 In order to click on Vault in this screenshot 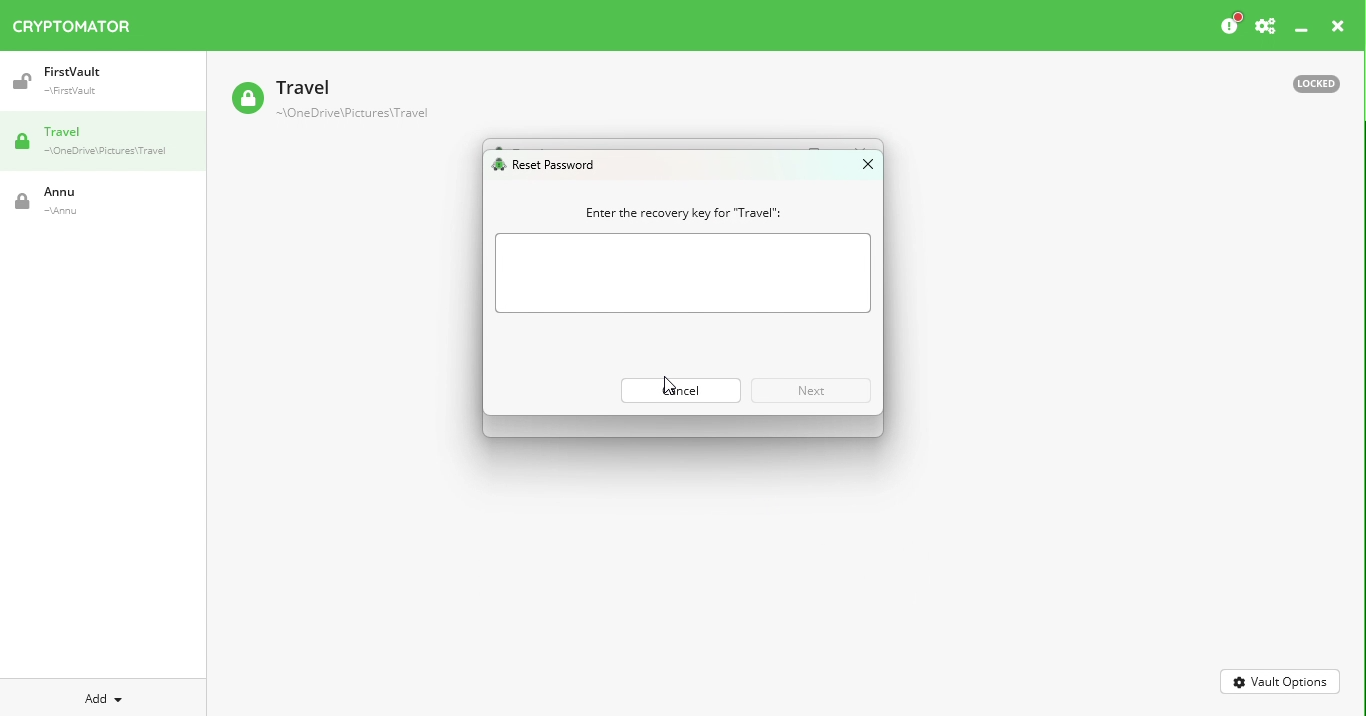, I will do `click(85, 201)`.